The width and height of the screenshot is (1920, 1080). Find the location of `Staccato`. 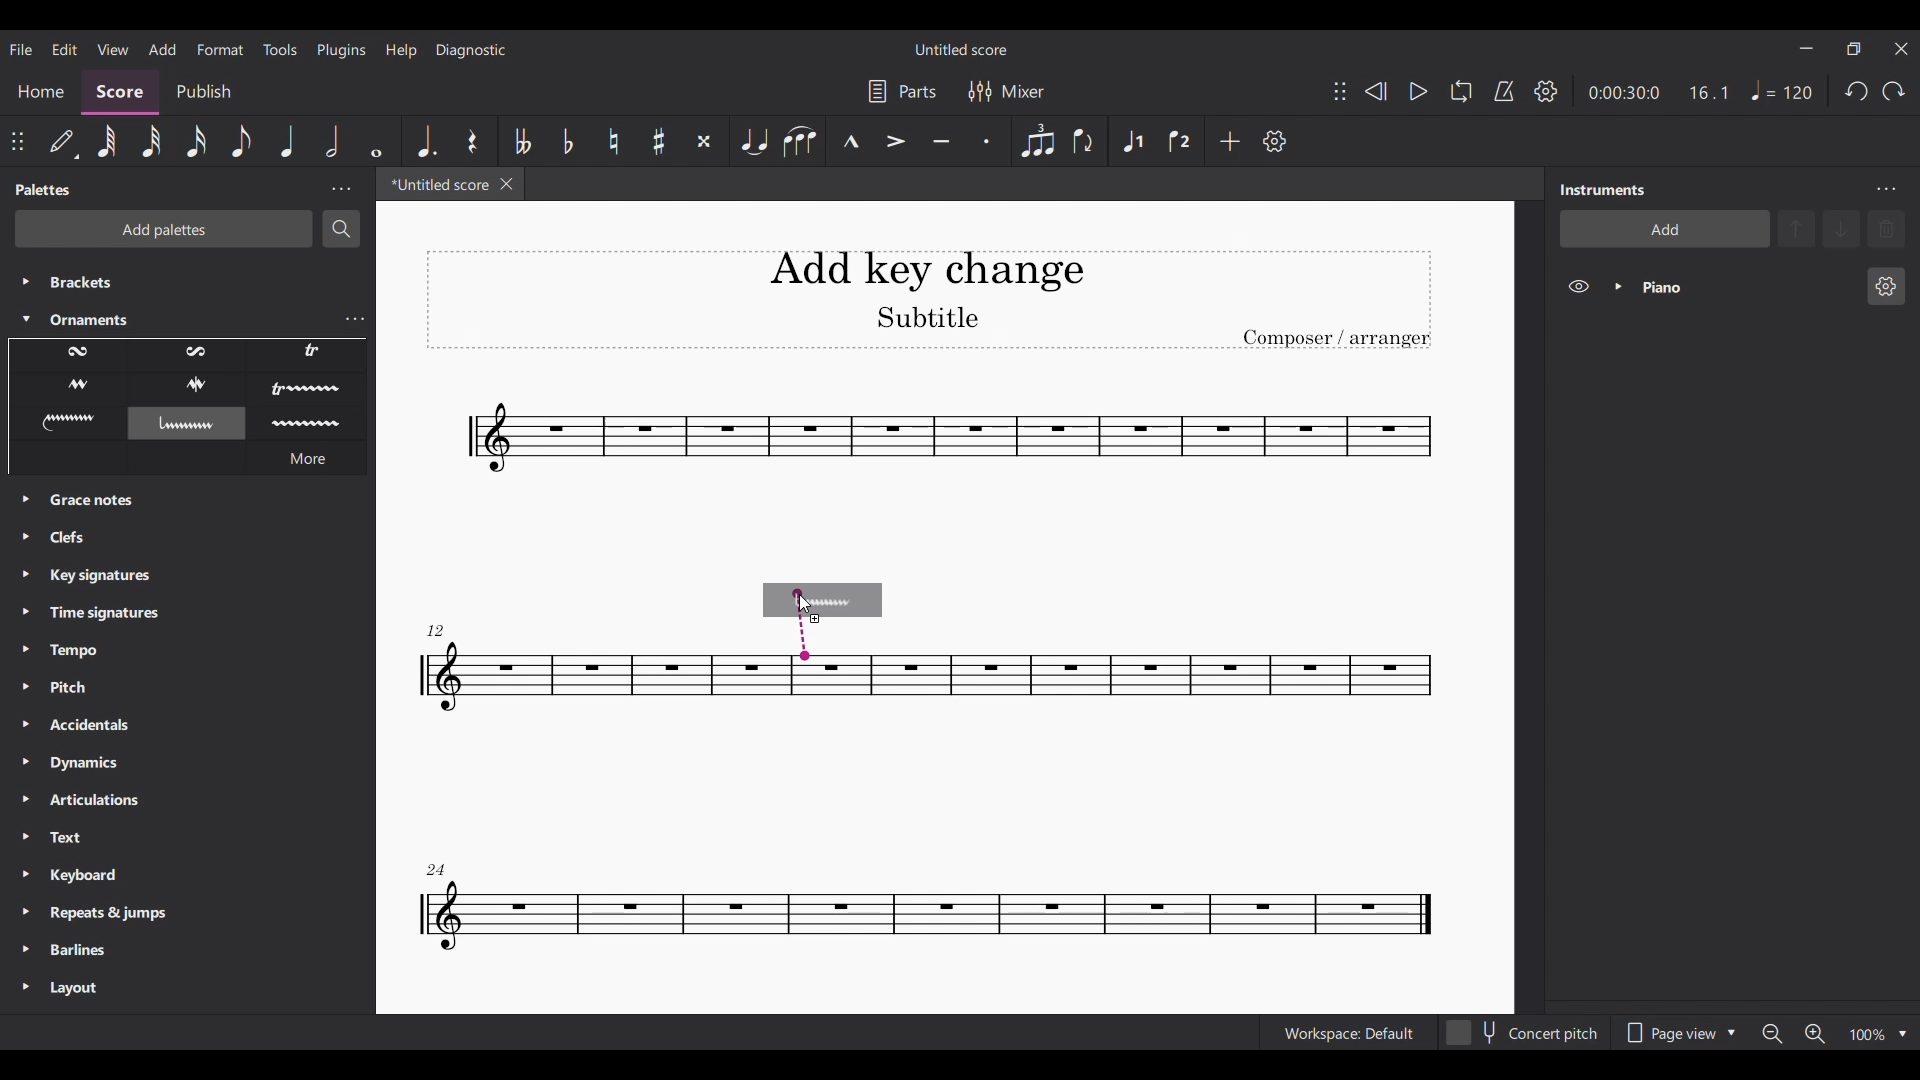

Staccato is located at coordinates (987, 141).